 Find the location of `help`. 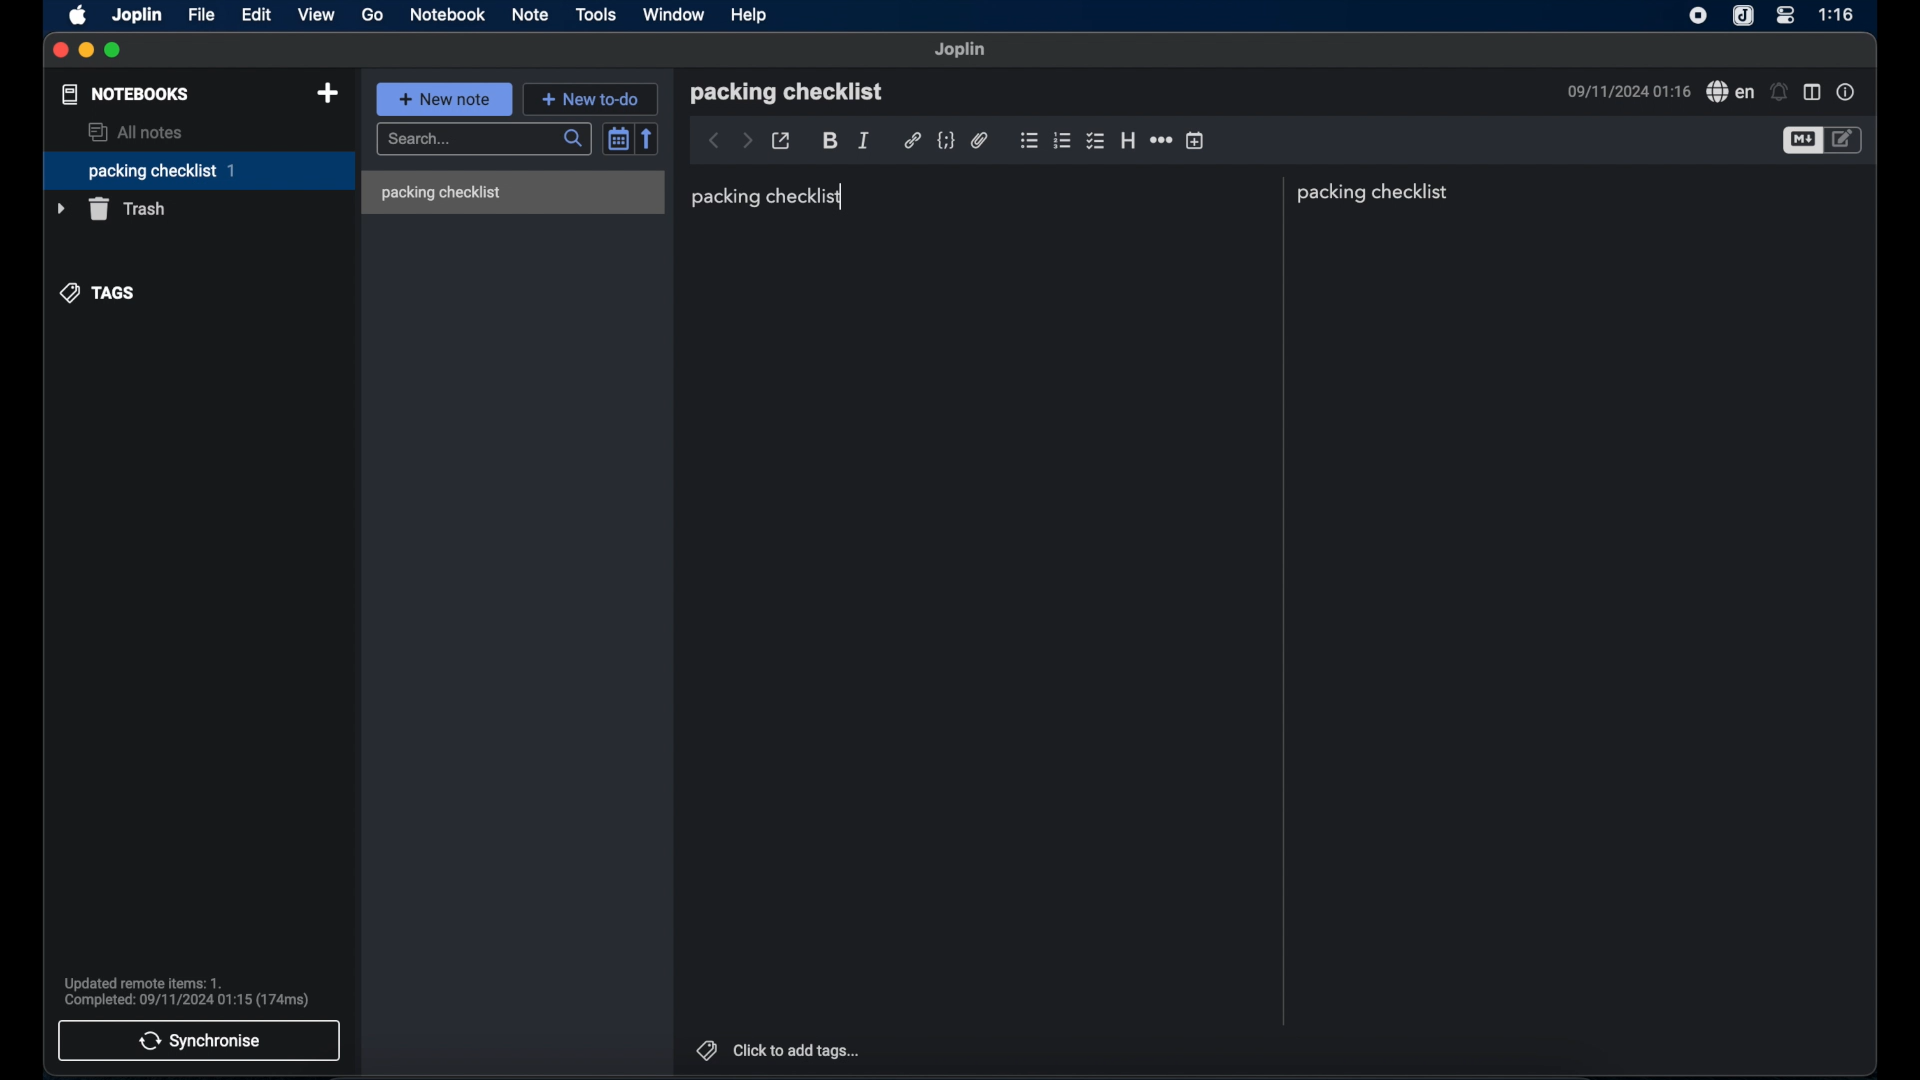

help is located at coordinates (750, 14).